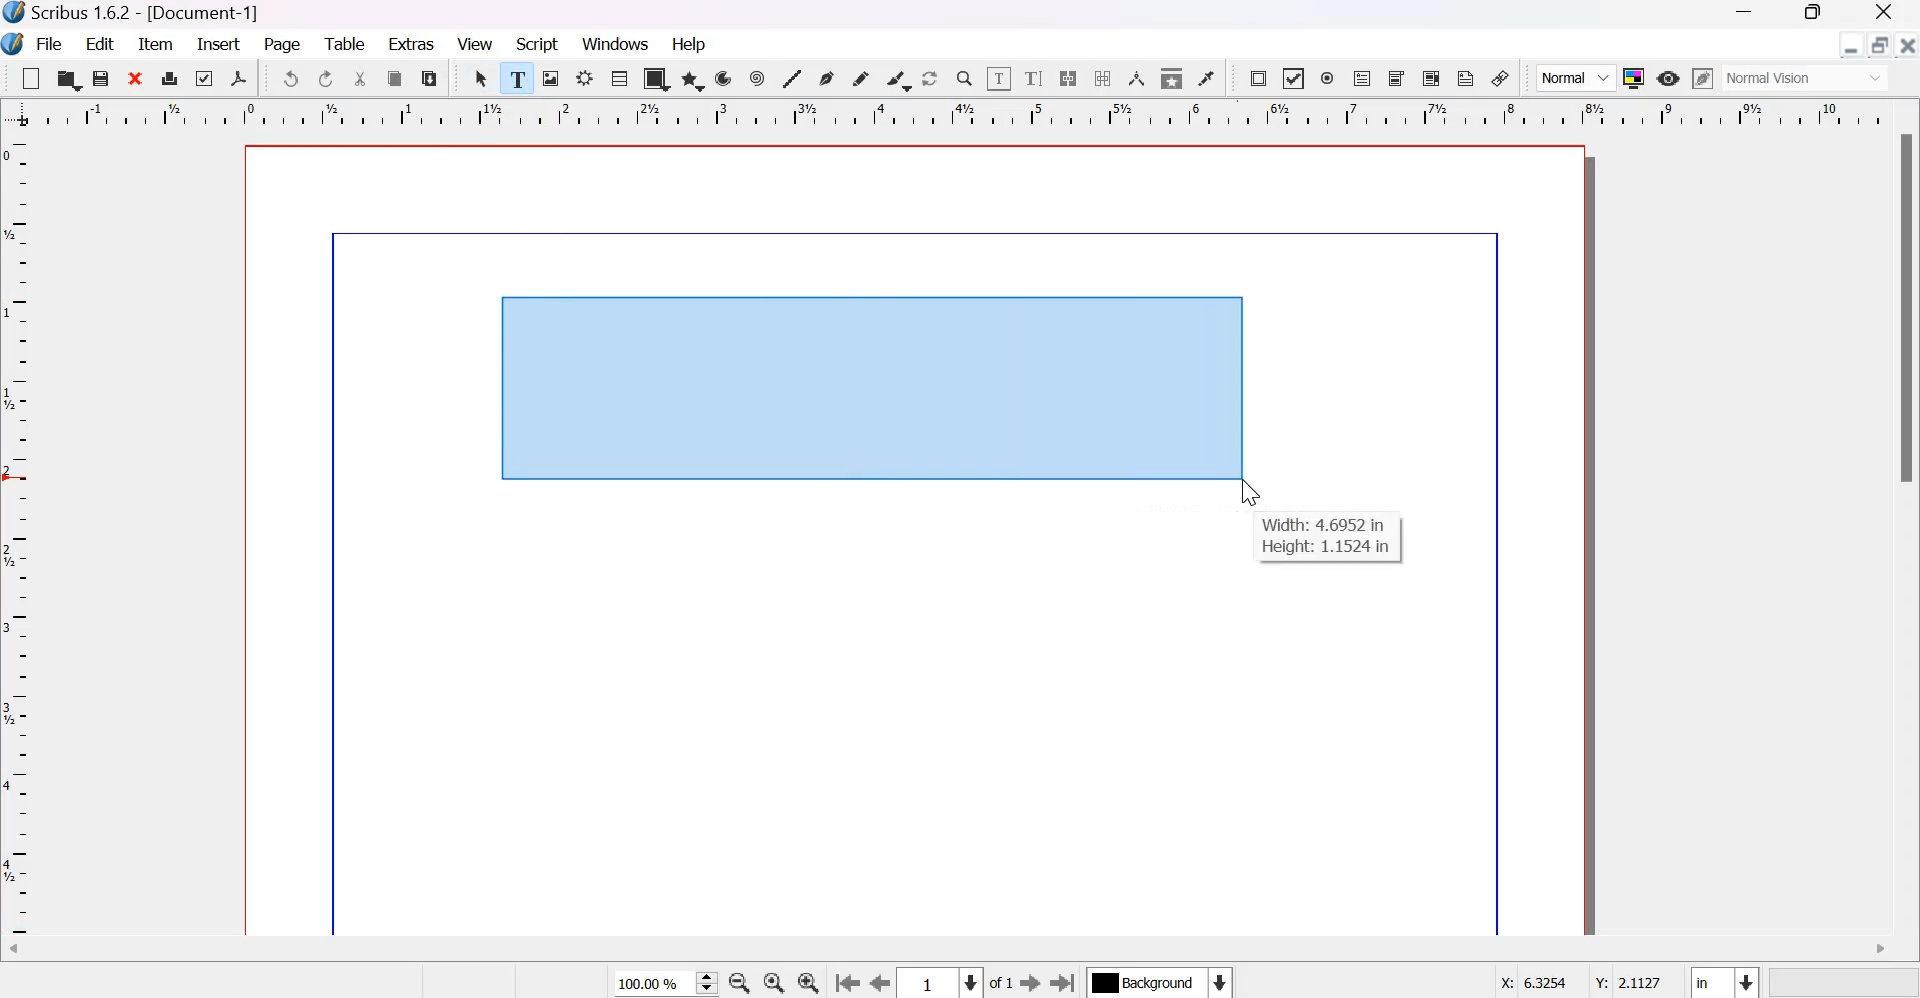  Describe the element at coordinates (941, 983) in the screenshot. I see `Select the current page` at that location.